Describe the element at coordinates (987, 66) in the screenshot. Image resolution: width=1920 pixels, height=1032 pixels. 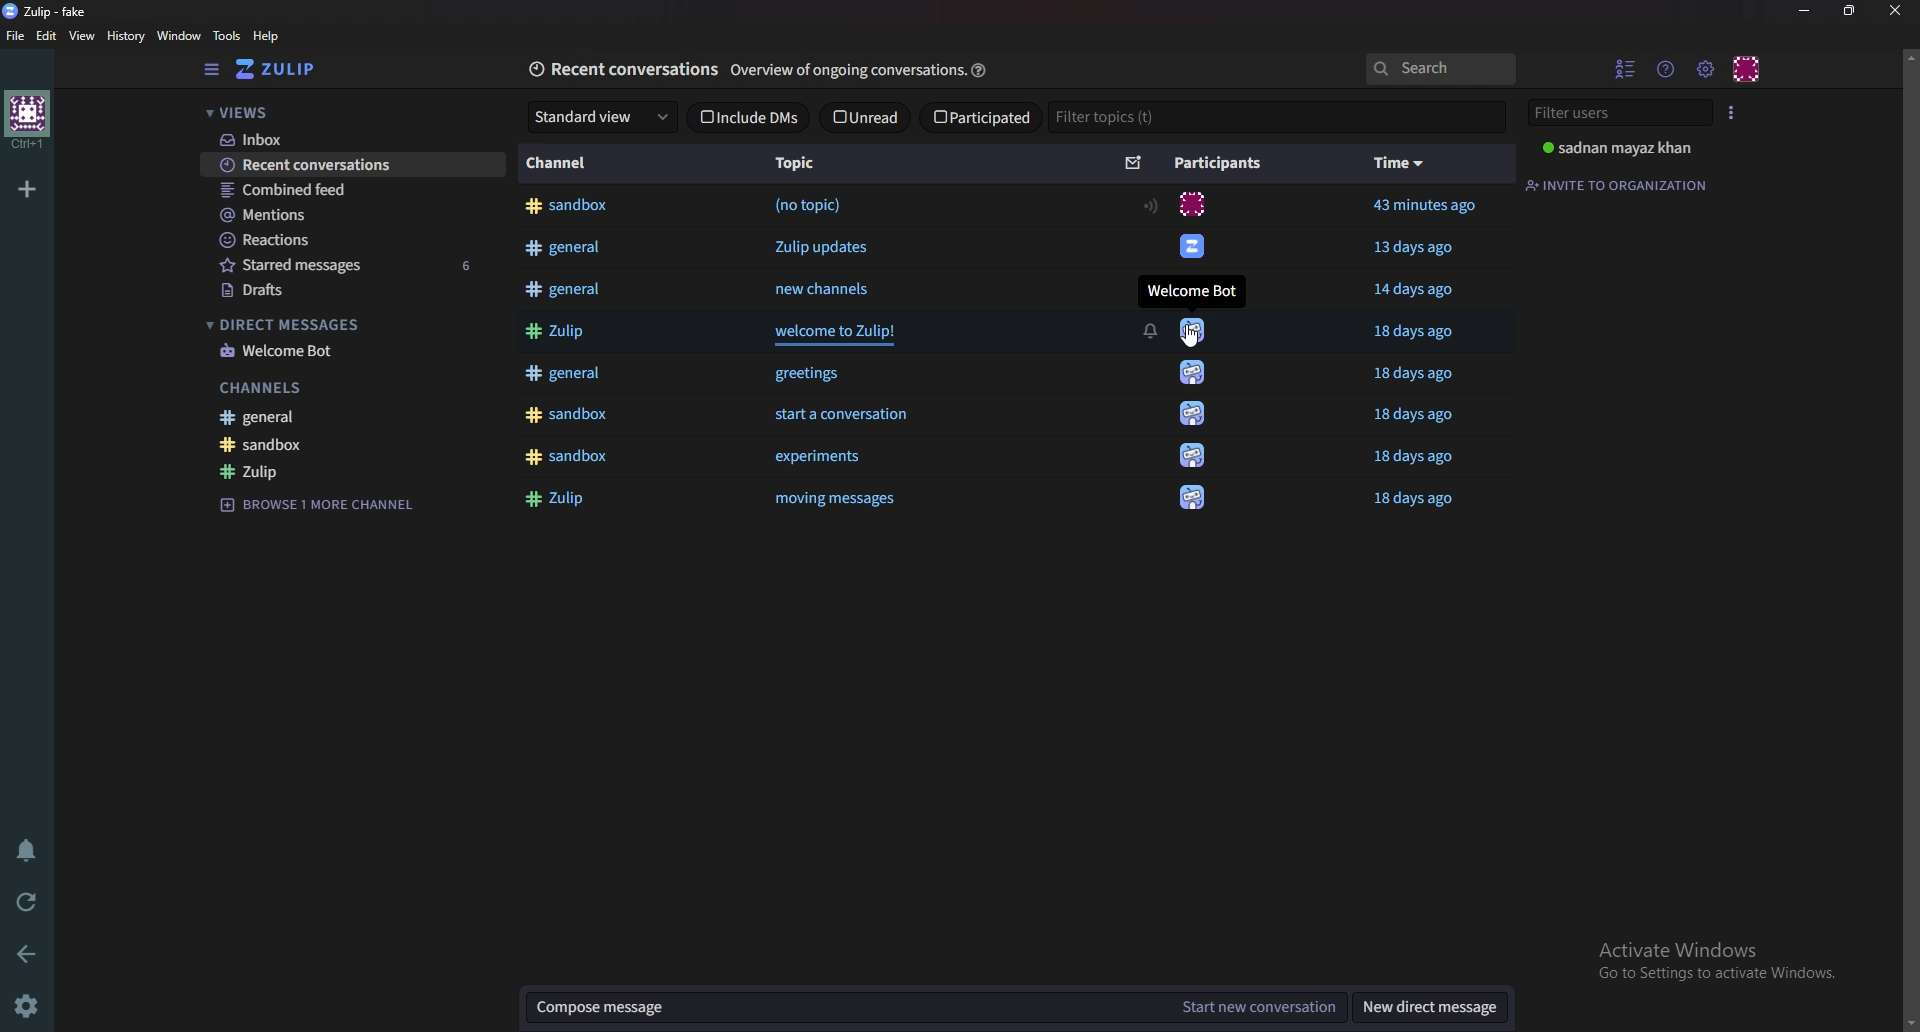
I see `help` at that location.